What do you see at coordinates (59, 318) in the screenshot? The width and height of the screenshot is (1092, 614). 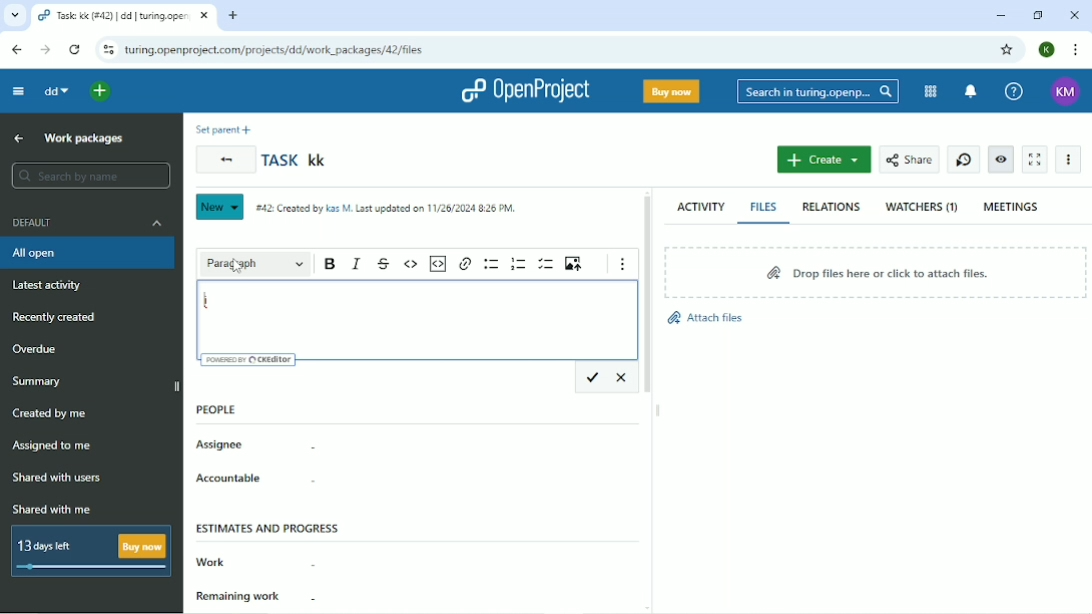 I see `Recently created` at bounding box center [59, 318].